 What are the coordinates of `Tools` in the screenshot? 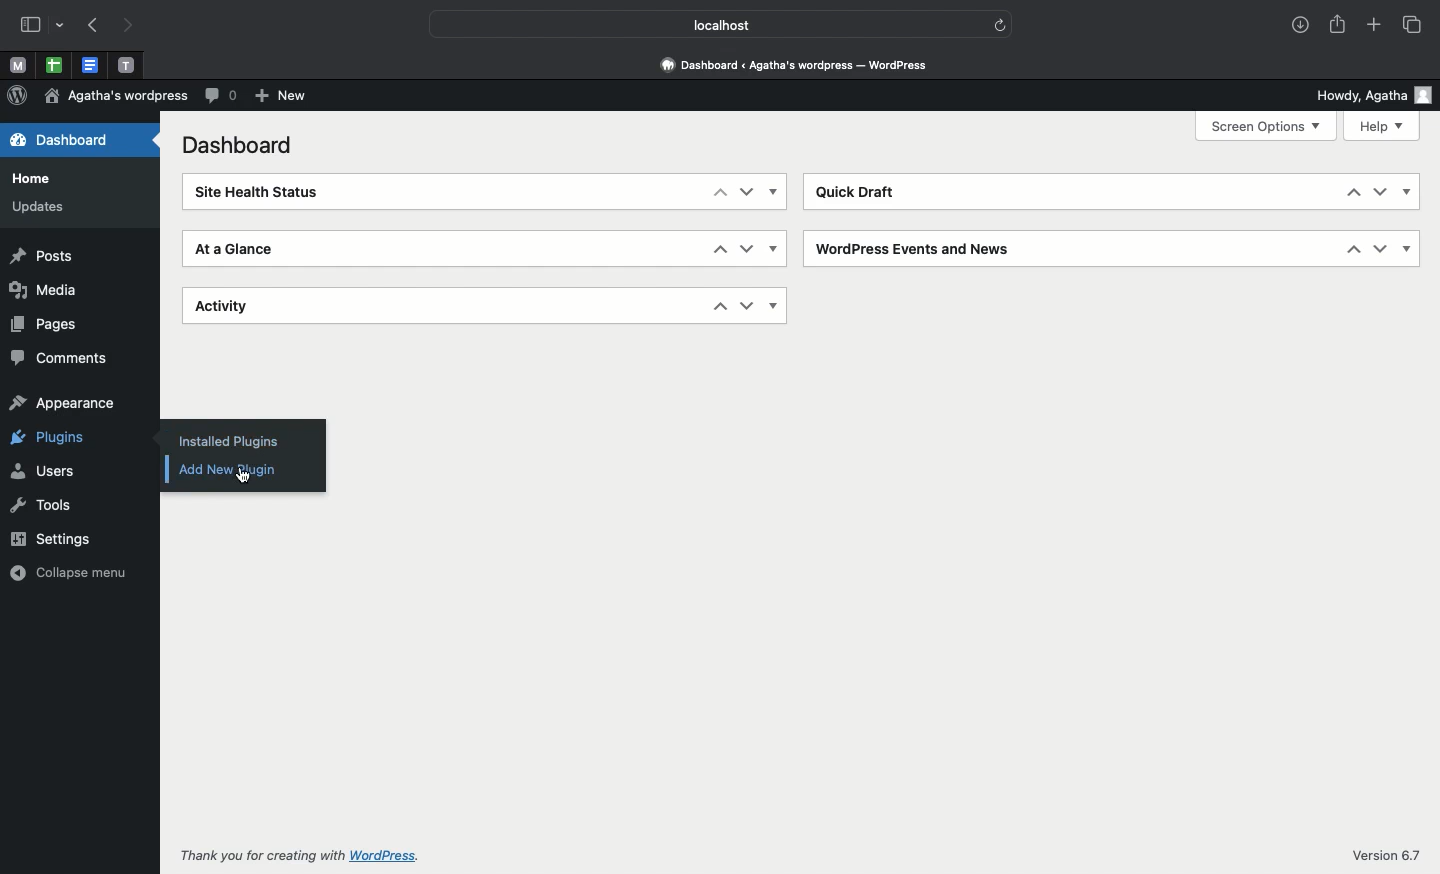 It's located at (50, 506).